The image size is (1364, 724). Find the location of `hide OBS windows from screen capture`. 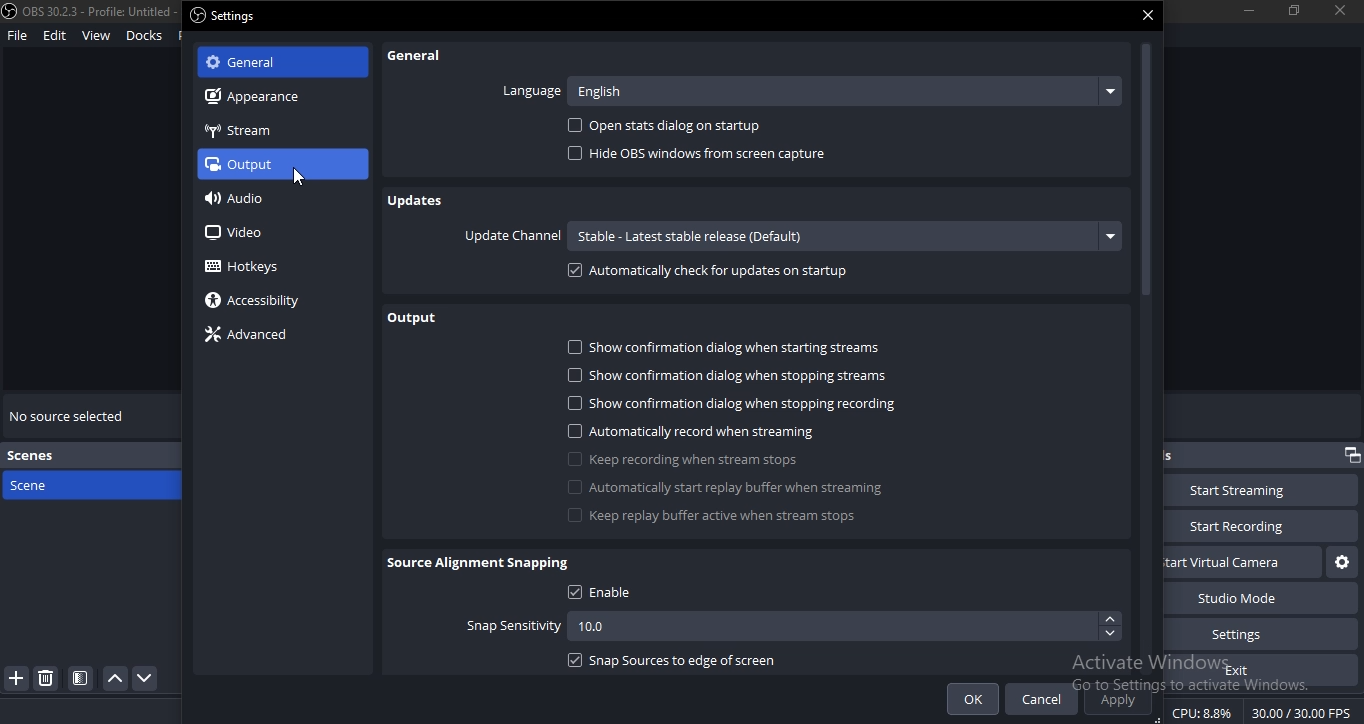

hide OBS windows from screen capture is located at coordinates (705, 157).